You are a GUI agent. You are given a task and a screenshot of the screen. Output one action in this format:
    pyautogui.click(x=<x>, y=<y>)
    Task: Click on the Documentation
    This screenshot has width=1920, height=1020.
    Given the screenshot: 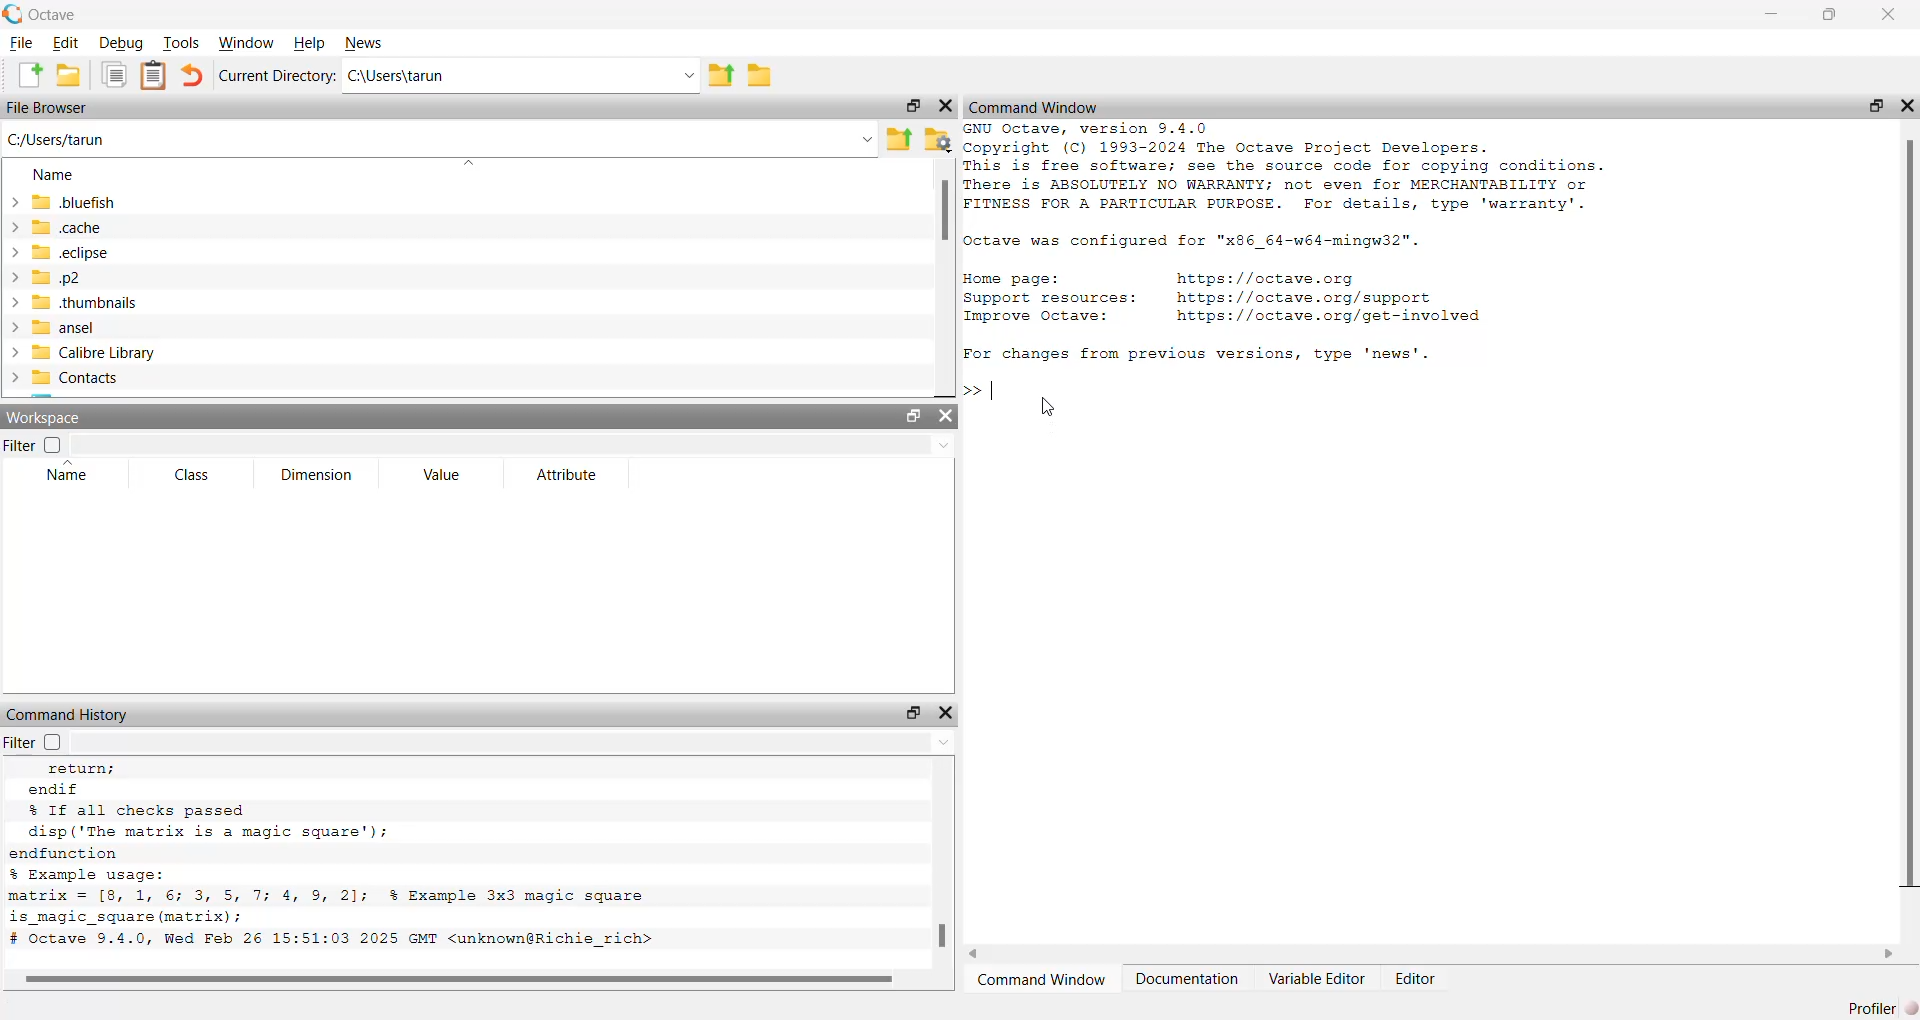 What is the action you would take?
    pyautogui.click(x=1186, y=978)
    